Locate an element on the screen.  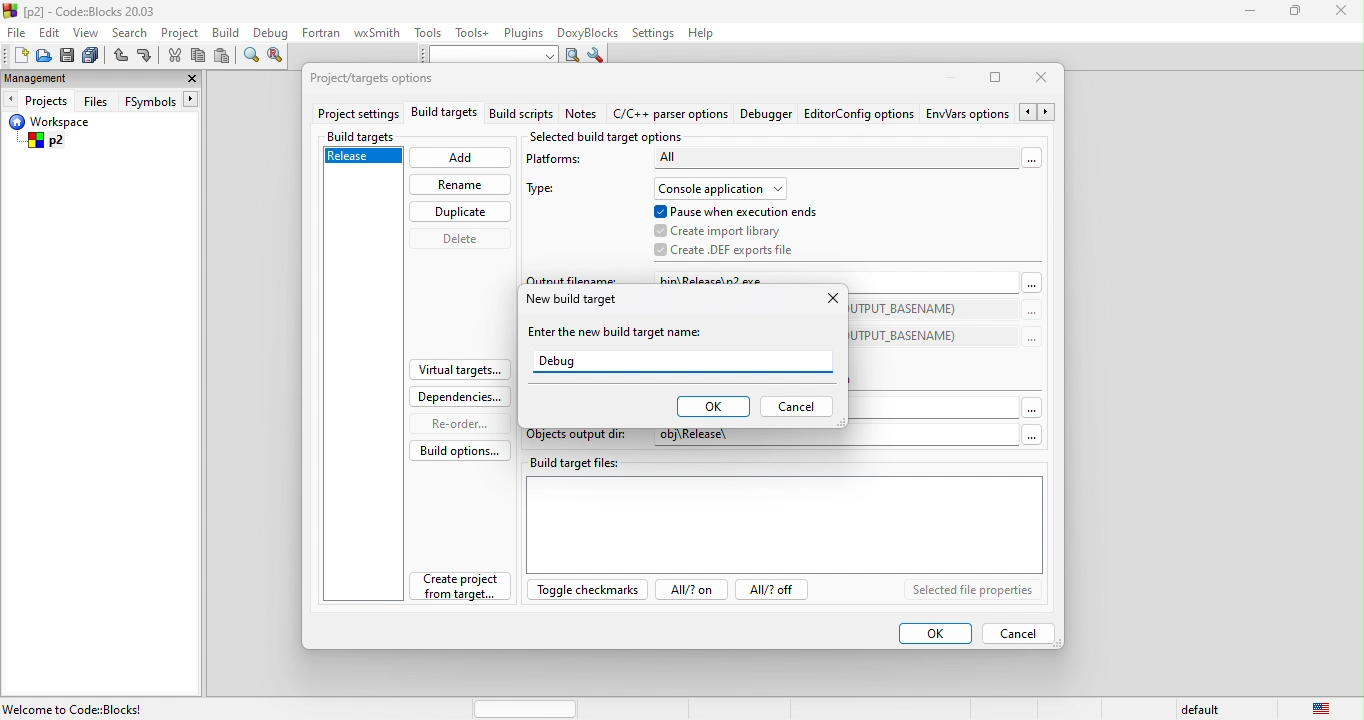
delete is located at coordinates (467, 241).